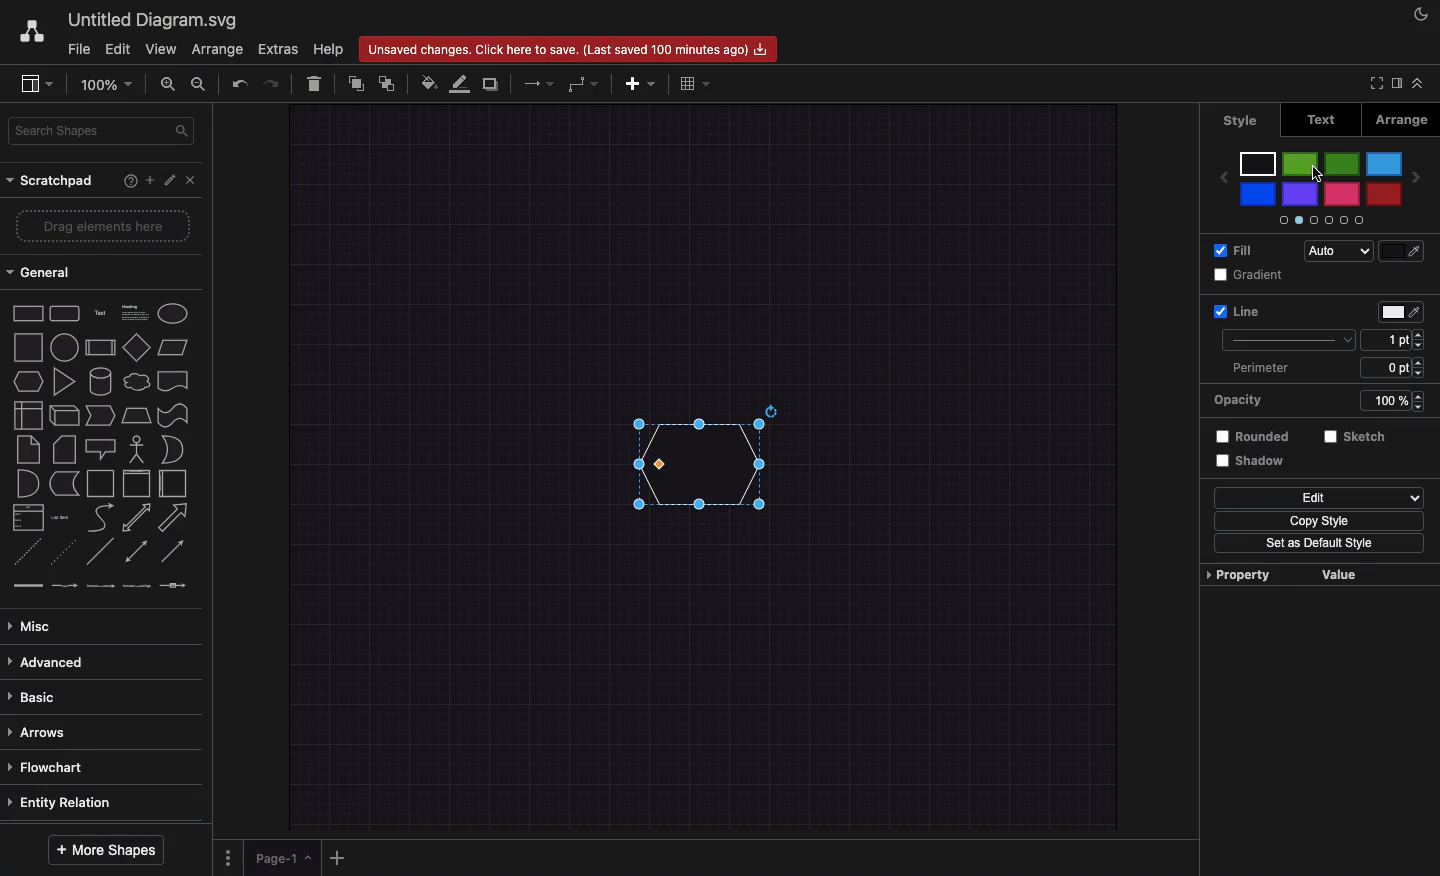 Image resolution: width=1440 pixels, height=876 pixels. What do you see at coordinates (31, 35) in the screenshot?
I see `Draw.io` at bounding box center [31, 35].